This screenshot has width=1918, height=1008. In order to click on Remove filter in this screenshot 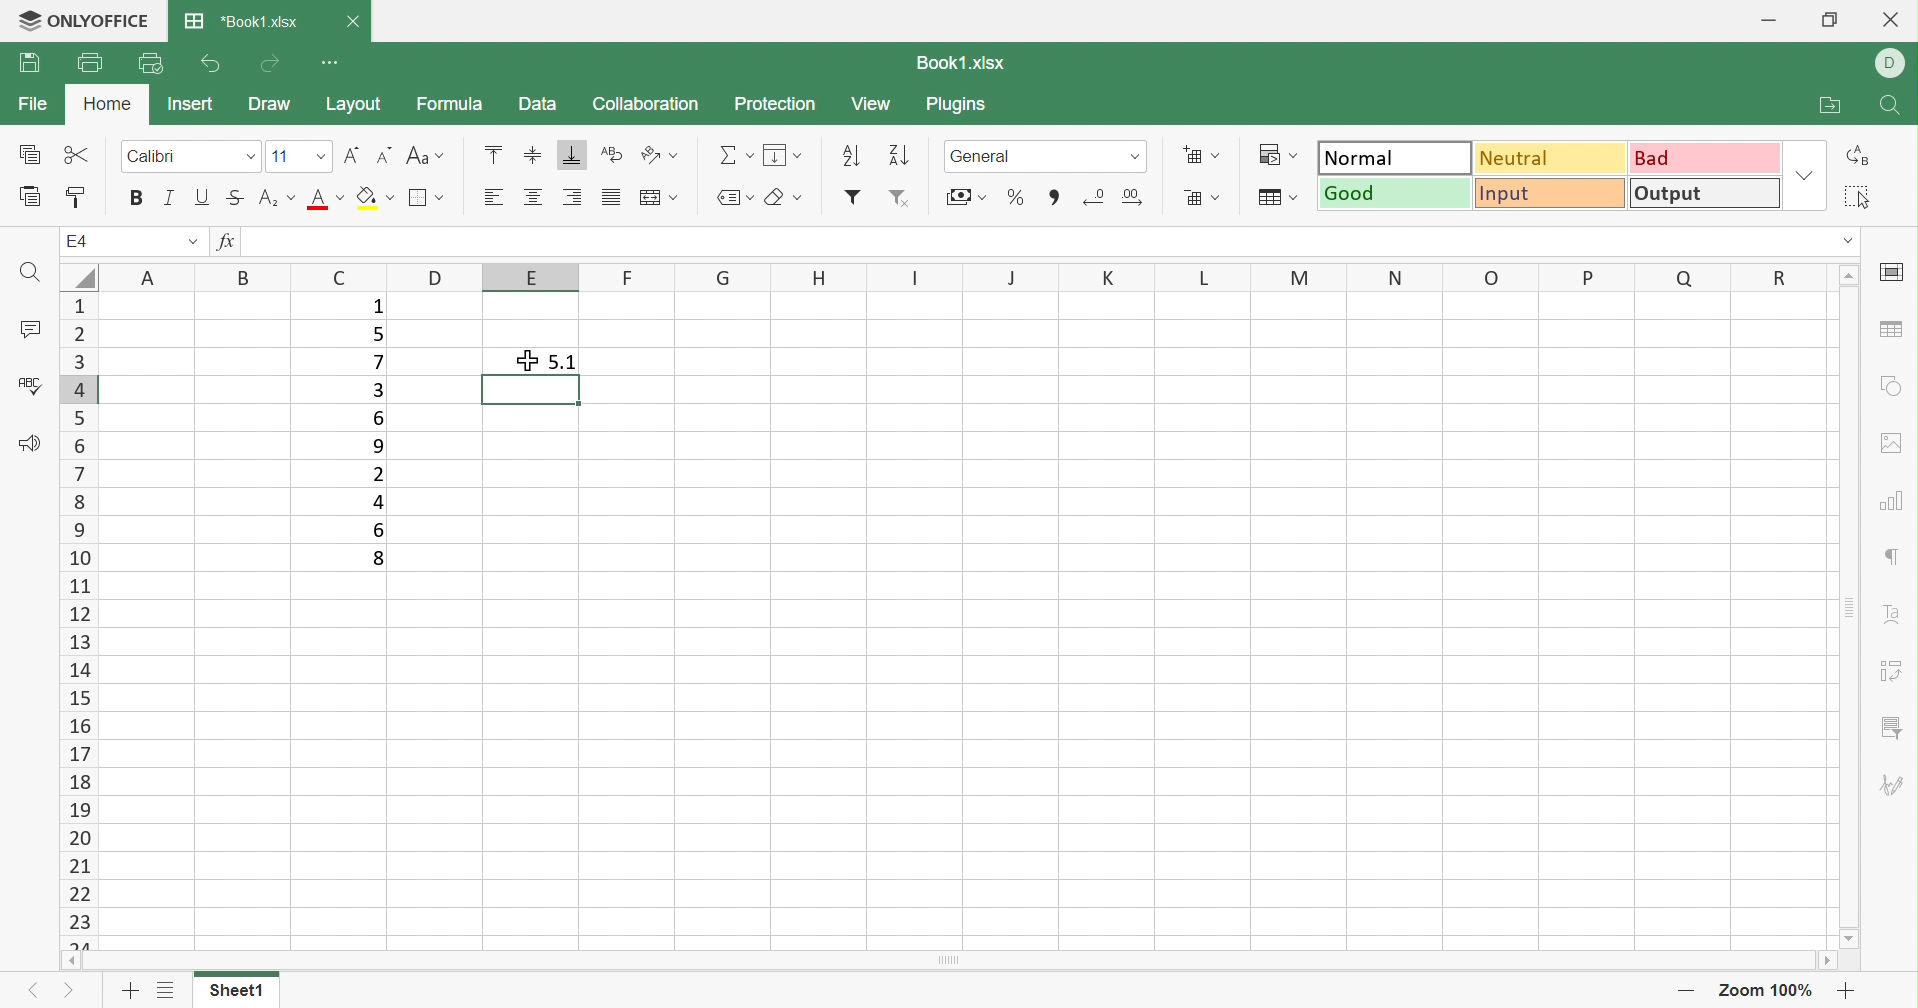, I will do `click(901, 199)`.